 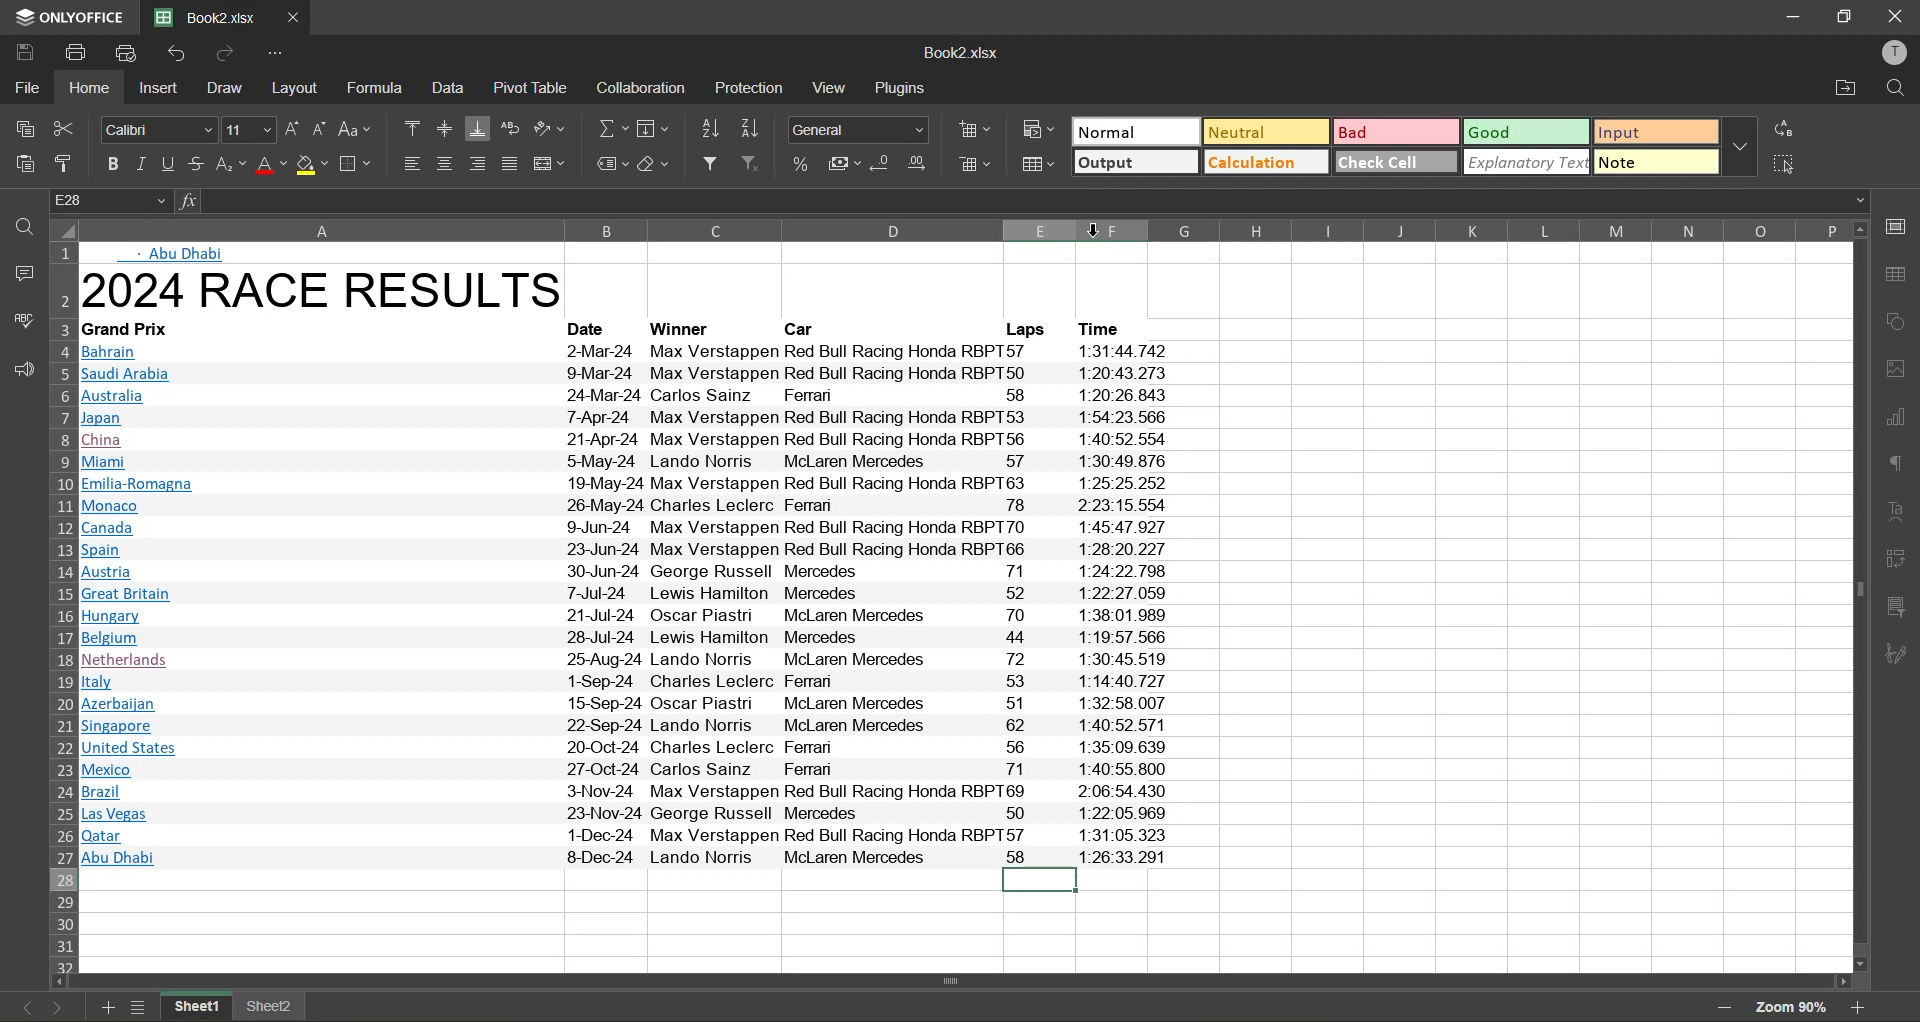 What do you see at coordinates (803, 328) in the screenshot?
I see `Car` at bounding box center [803, 328].